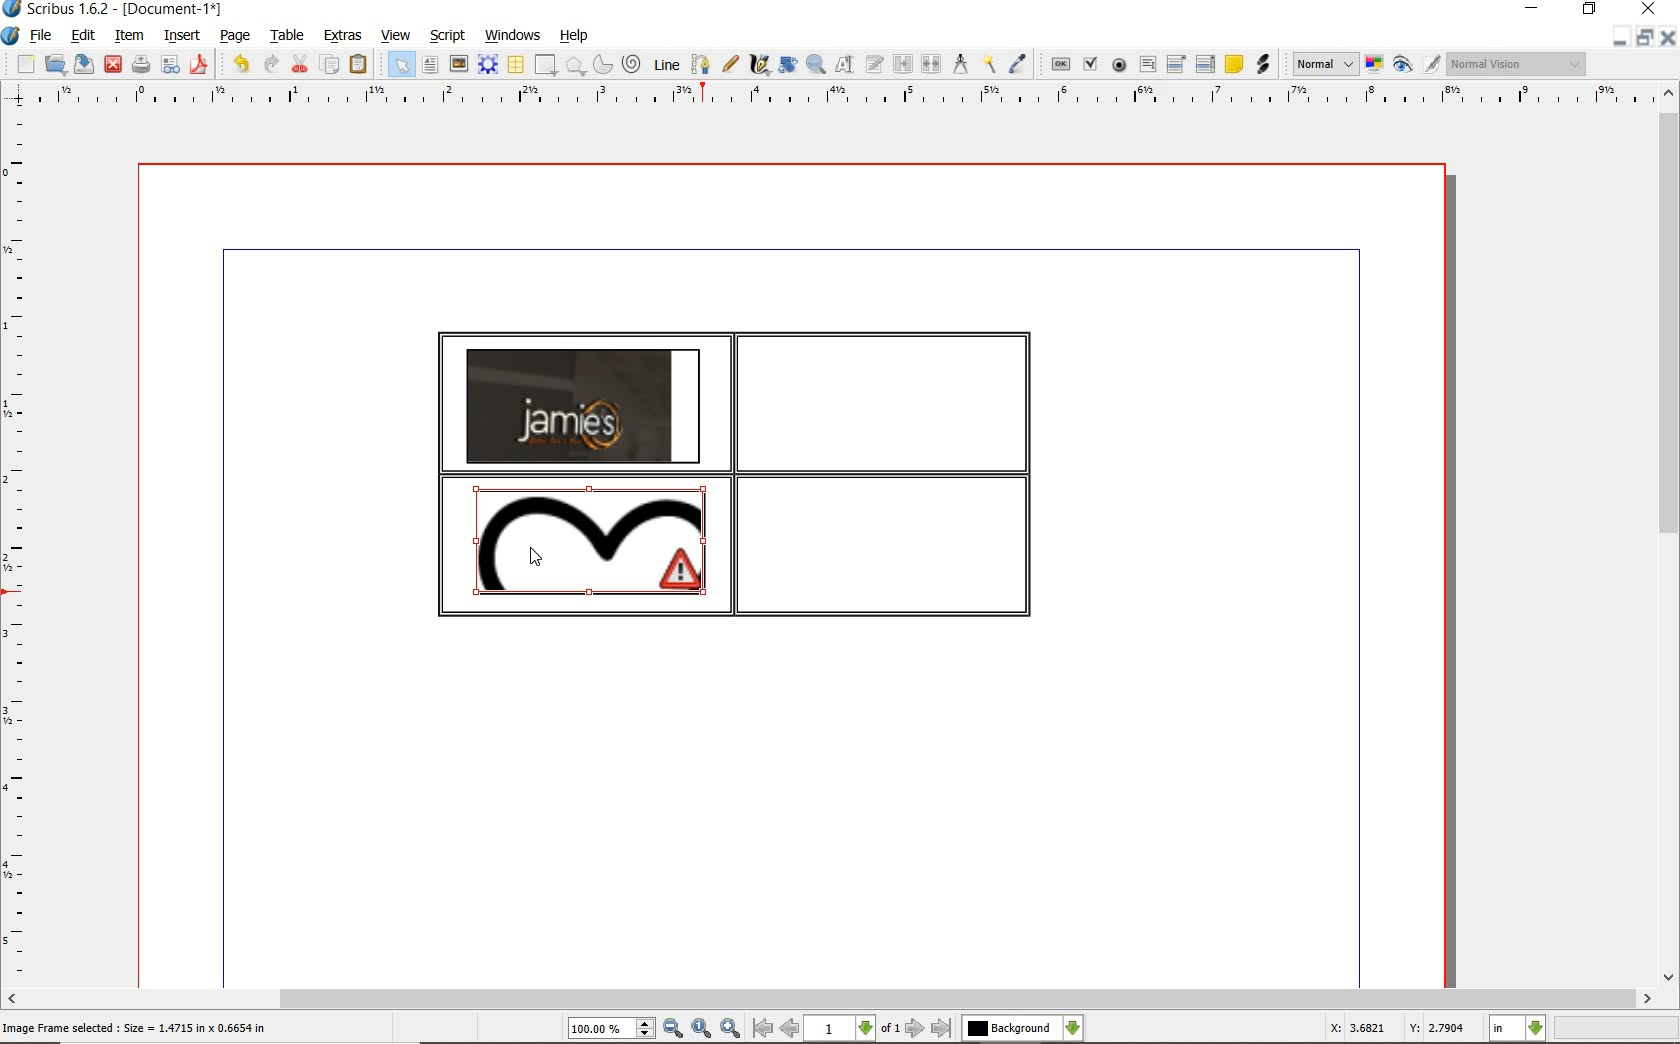  I want to click on render frame, so click(488, 63).